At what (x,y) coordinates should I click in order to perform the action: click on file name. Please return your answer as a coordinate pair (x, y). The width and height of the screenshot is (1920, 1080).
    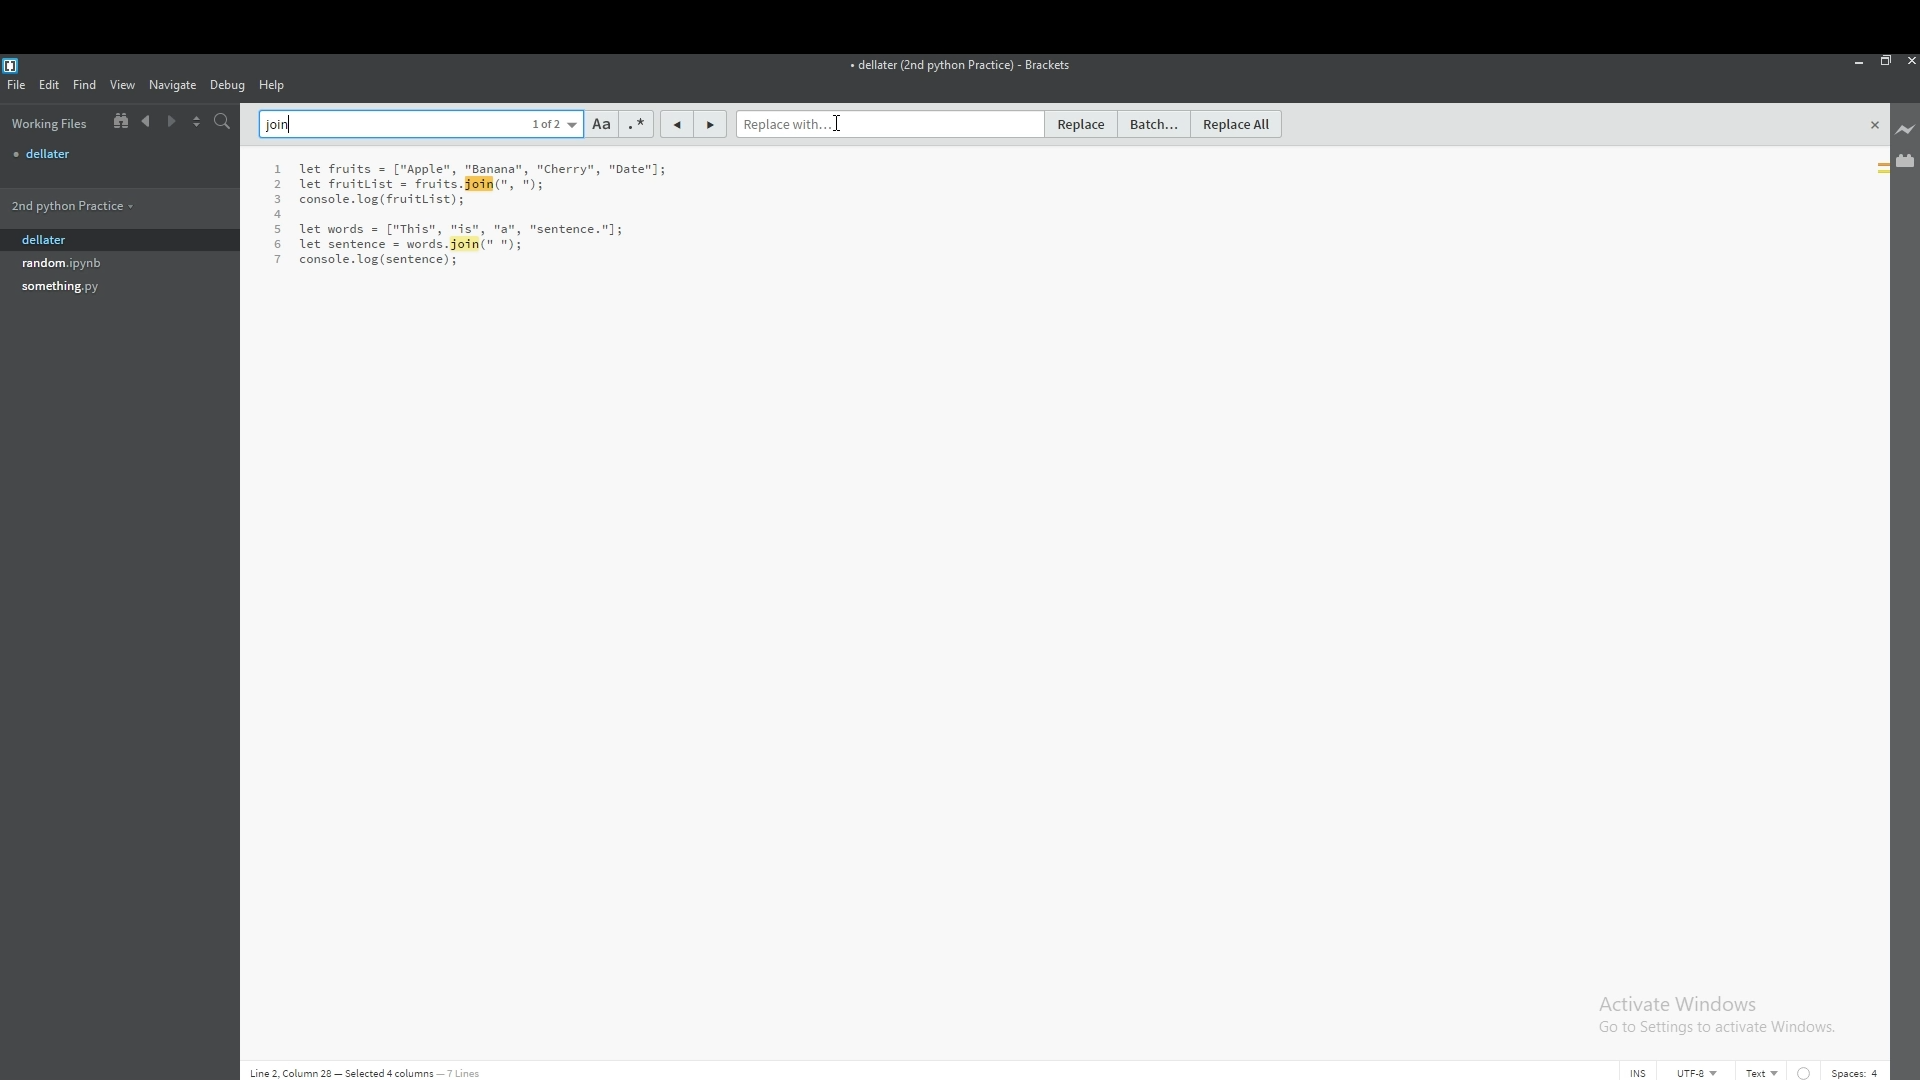
    Looking at the image, I should click on (960, 67).